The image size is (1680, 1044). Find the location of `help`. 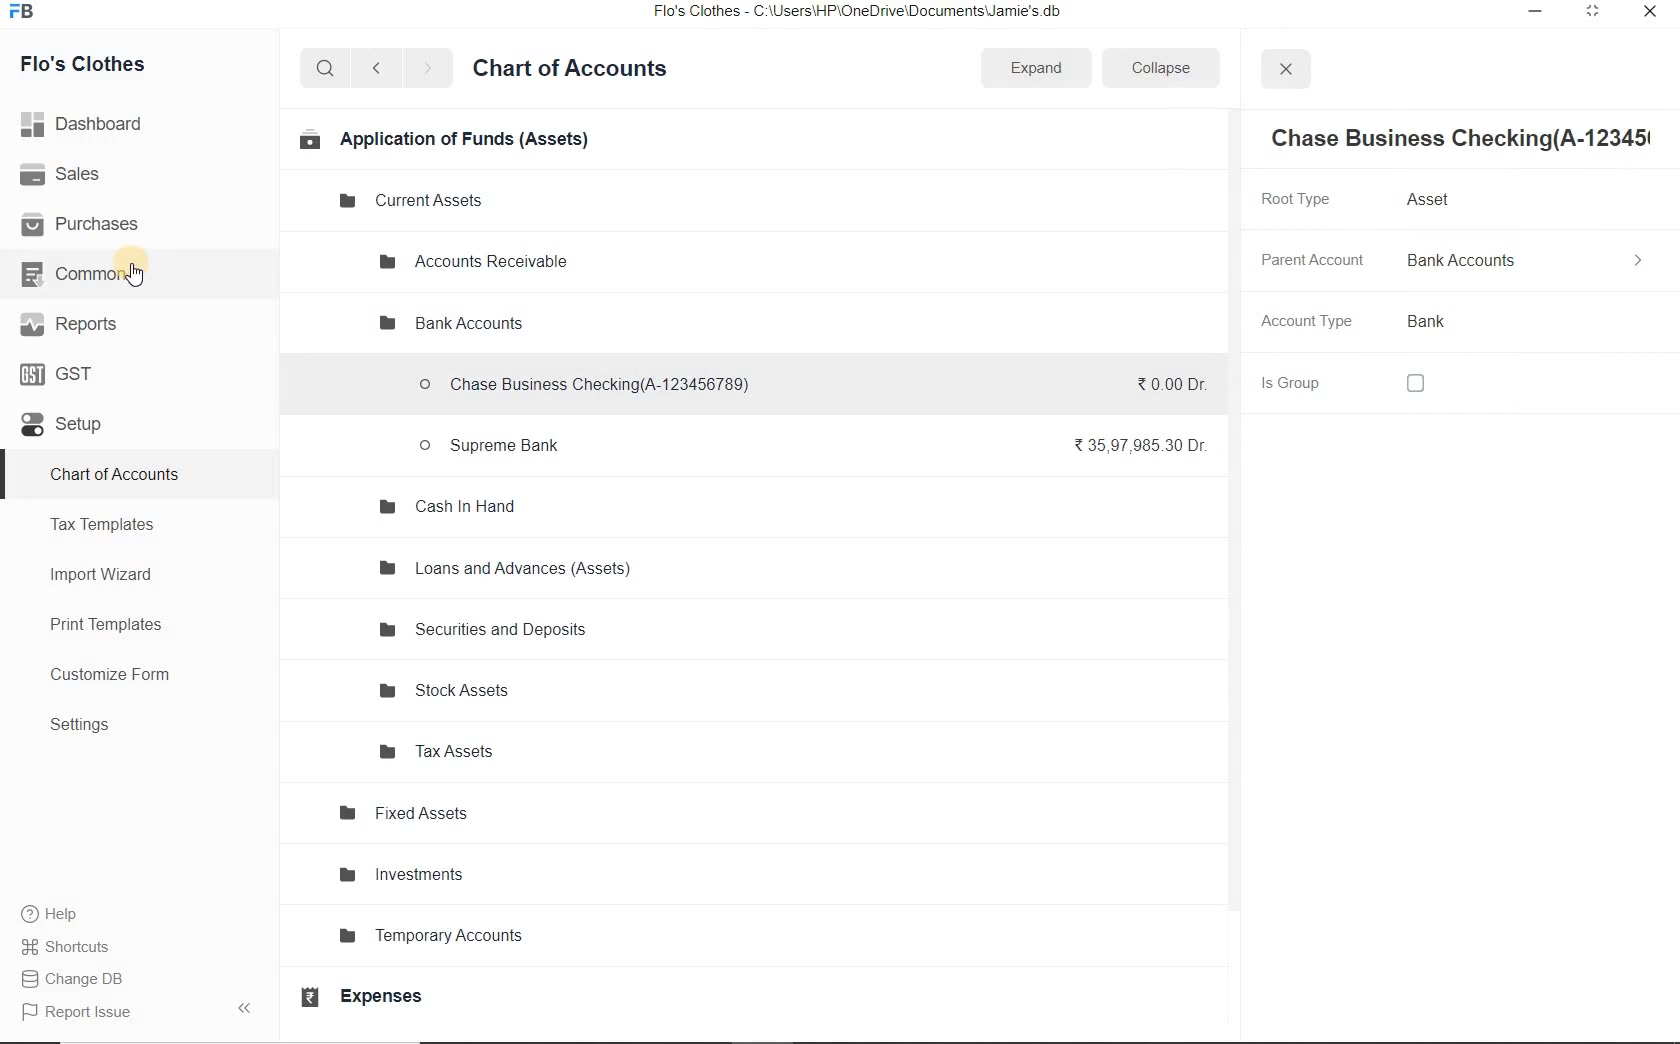

help is located at coordinates (50, 914).